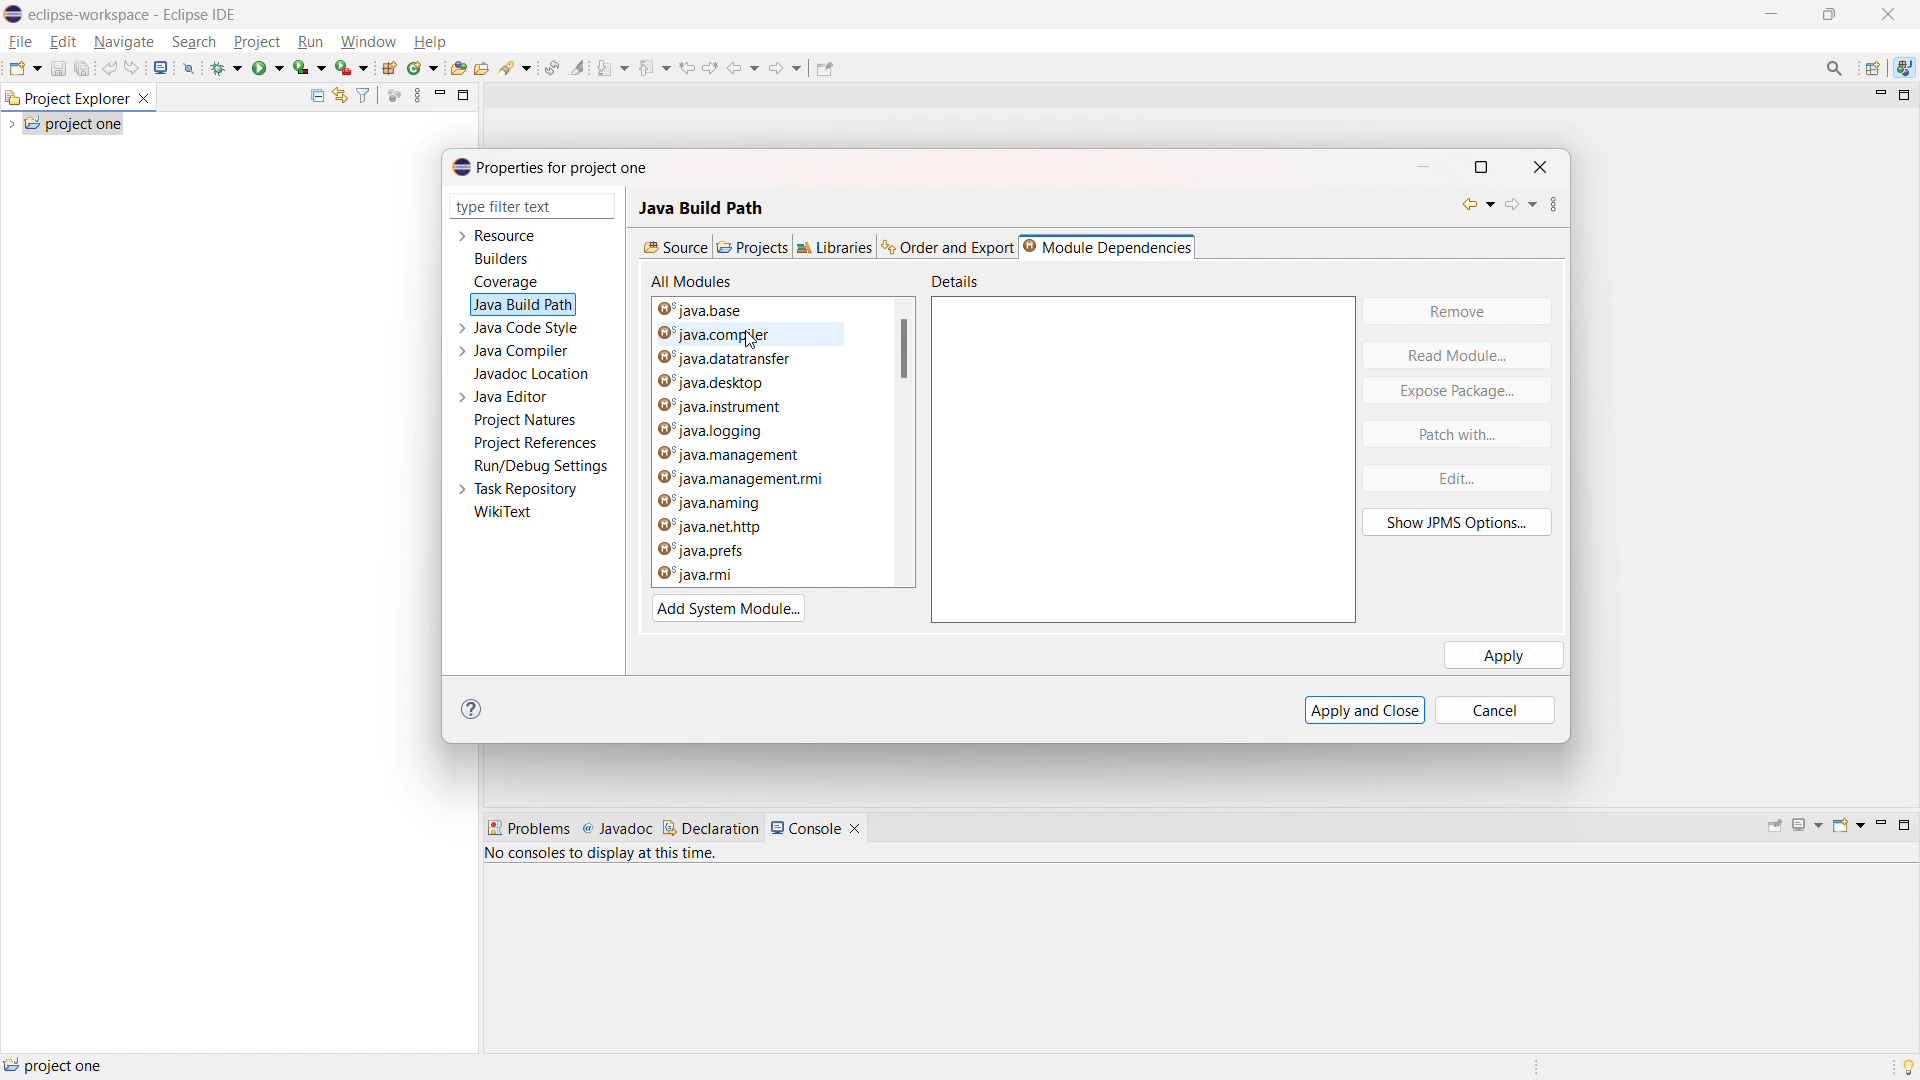 The height and width of the screenshot is (1080, 1920). Describe the element at coordinates (855, 829) in the screenshot. I see `close console` at that location.